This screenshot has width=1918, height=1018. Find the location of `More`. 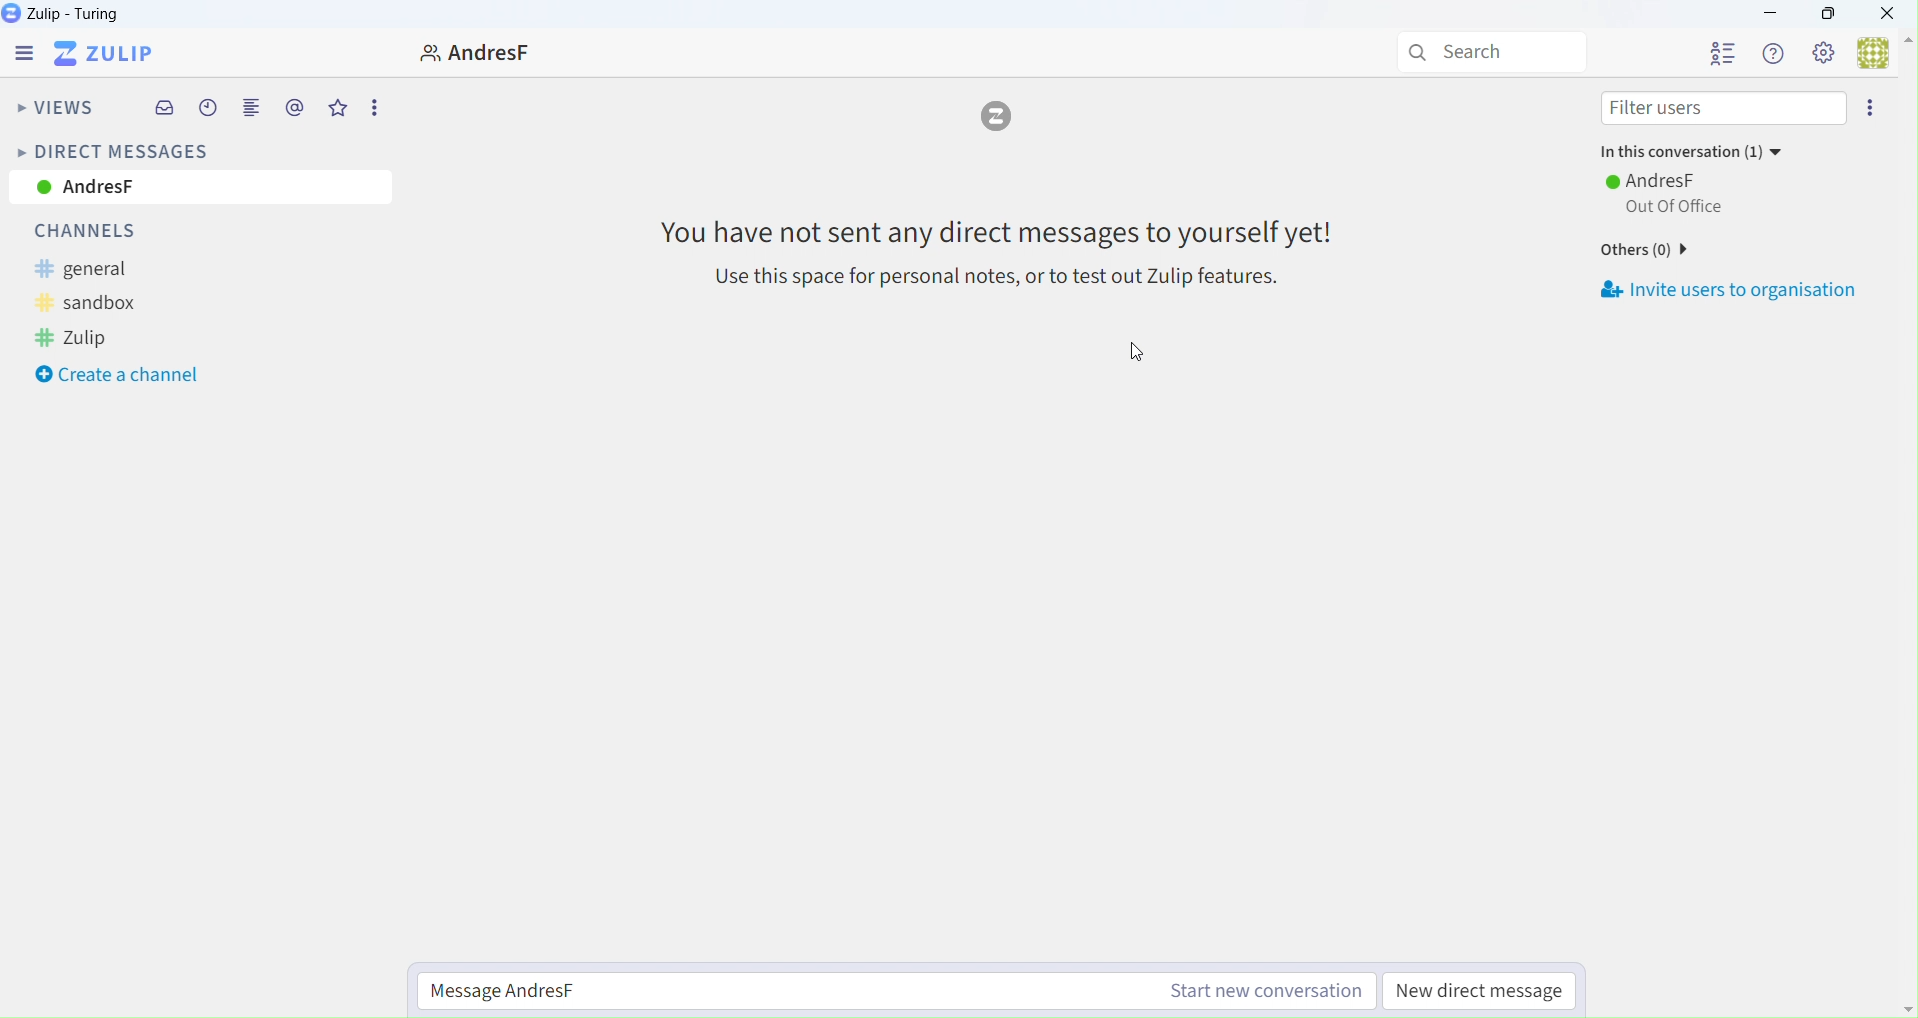

More is located at coordinates (374, 106).